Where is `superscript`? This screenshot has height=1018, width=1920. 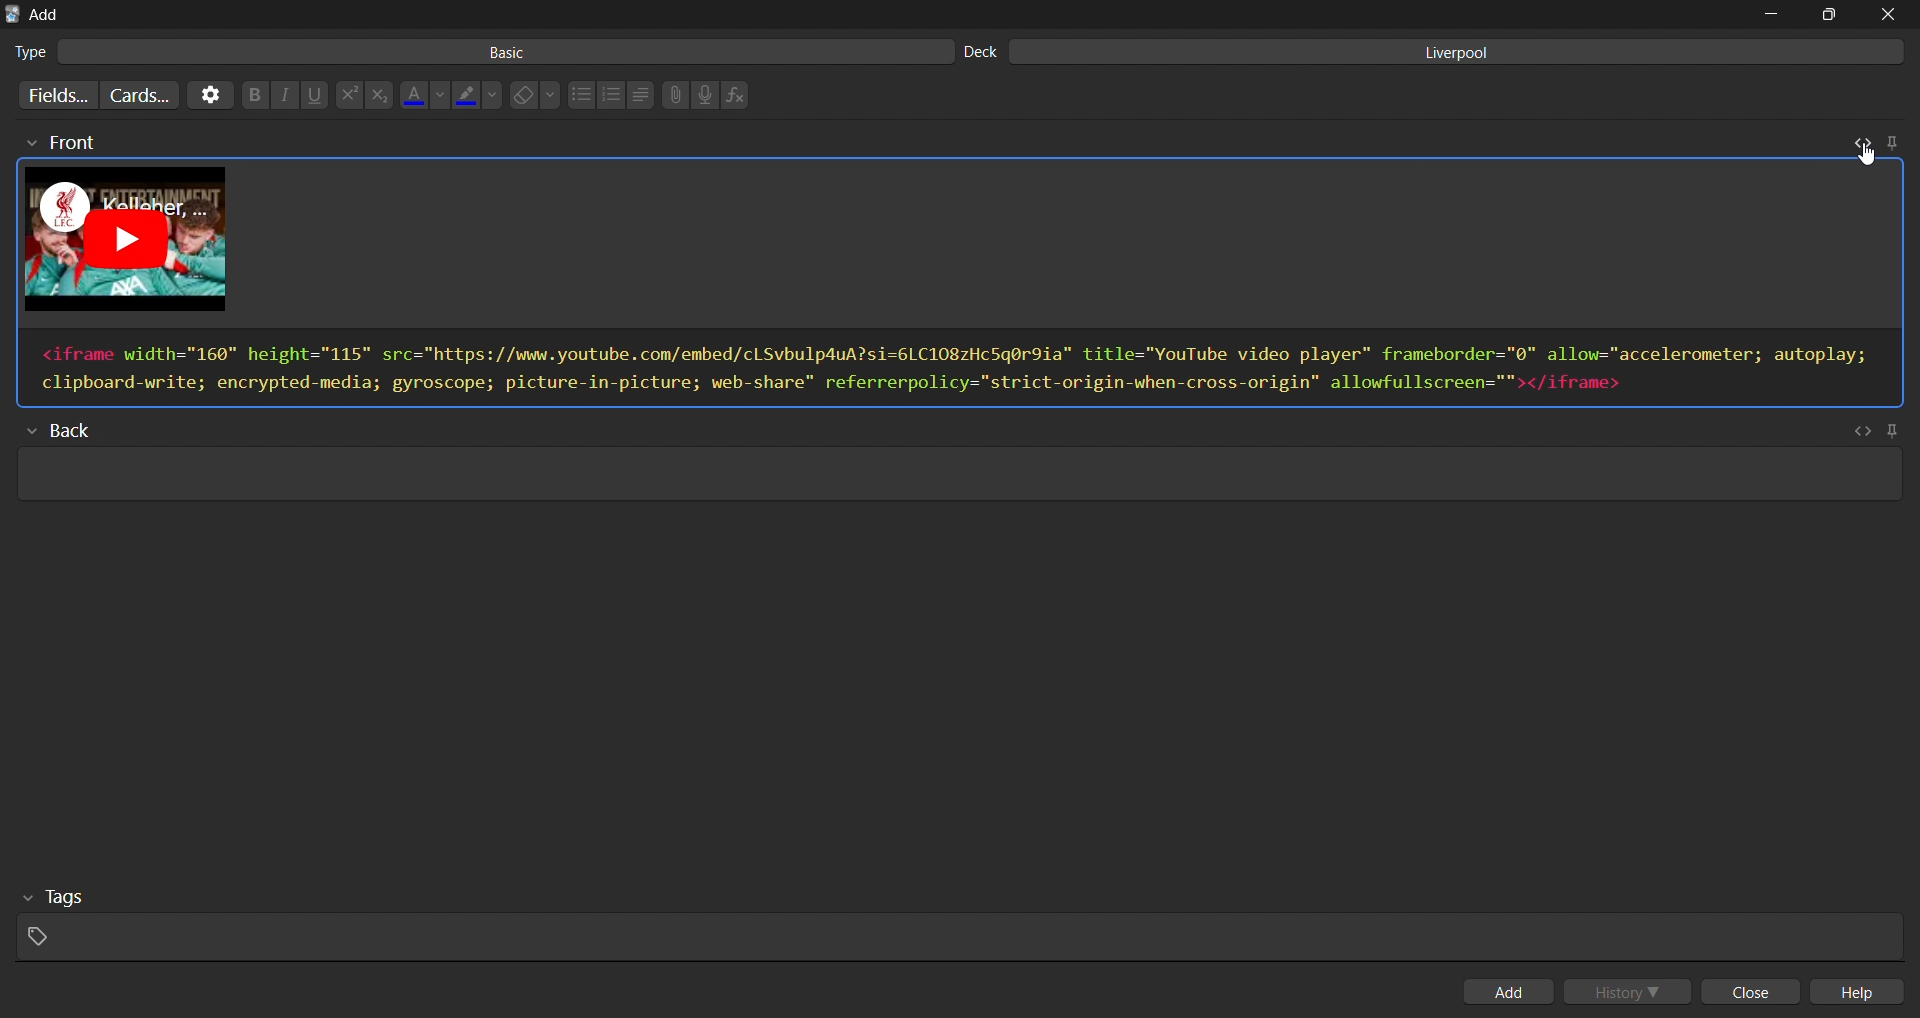
superscript is located at coordinates (347, 96).